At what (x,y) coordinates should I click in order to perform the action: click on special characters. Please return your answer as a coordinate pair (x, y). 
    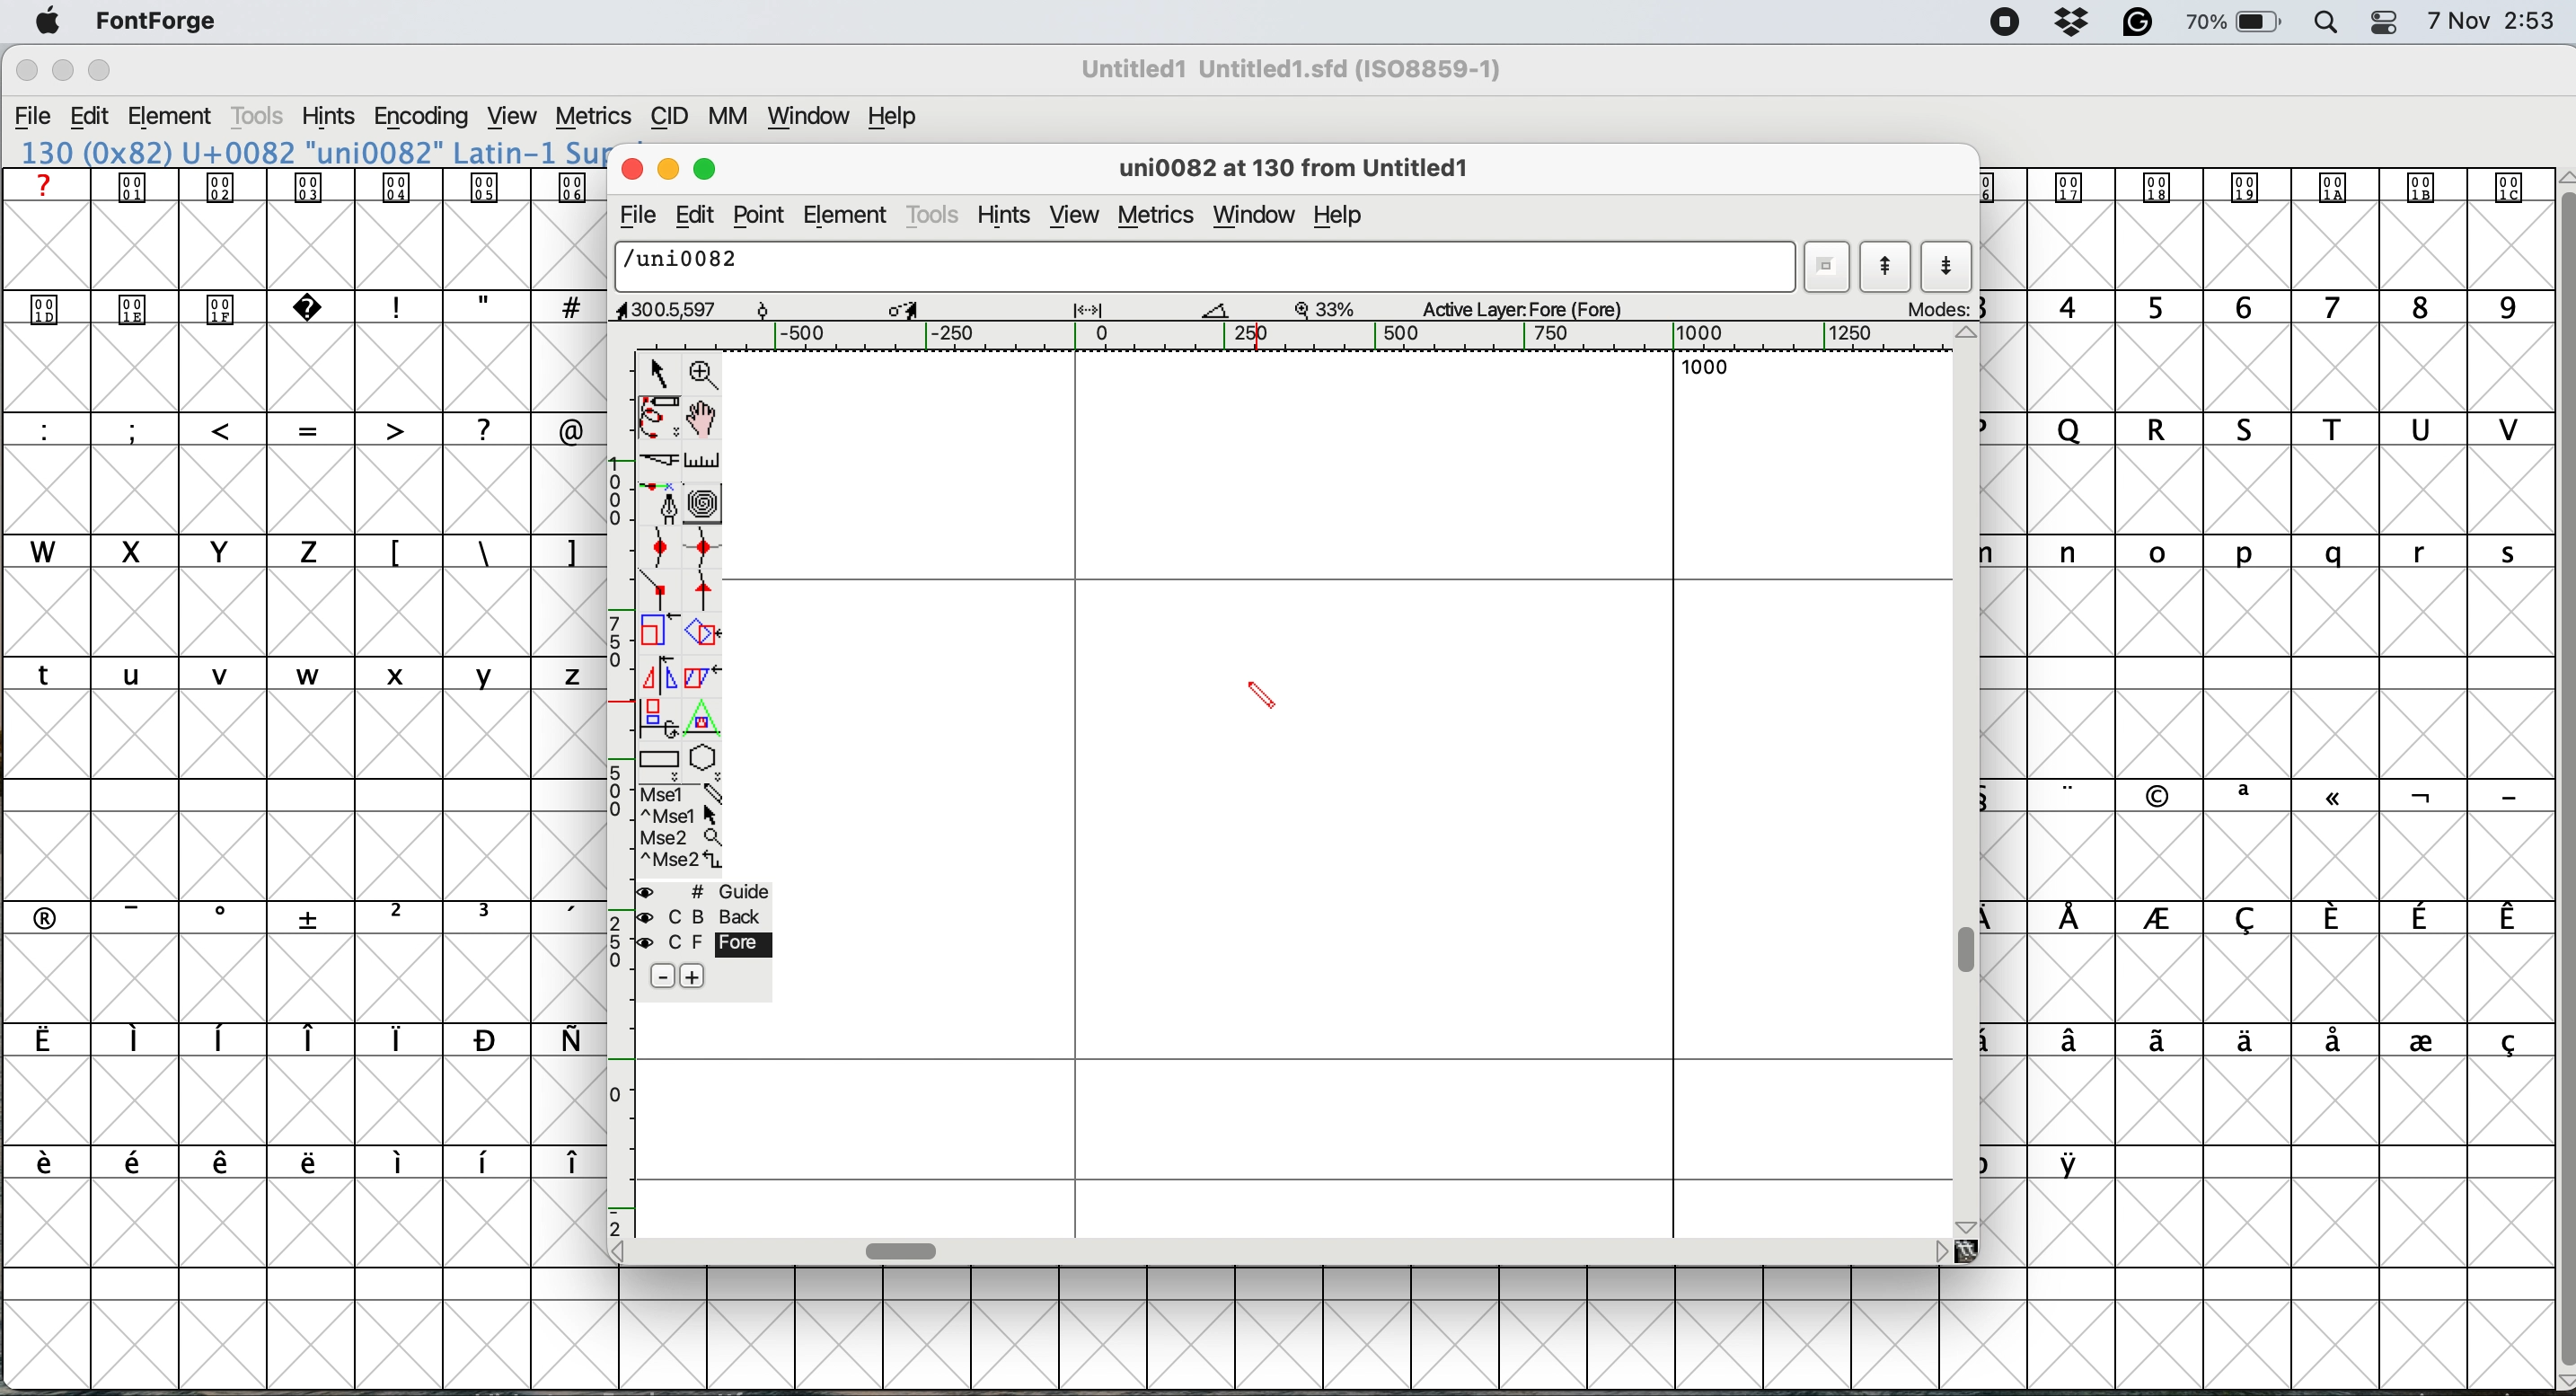
    Looking at the image, I should click on (479, 306).